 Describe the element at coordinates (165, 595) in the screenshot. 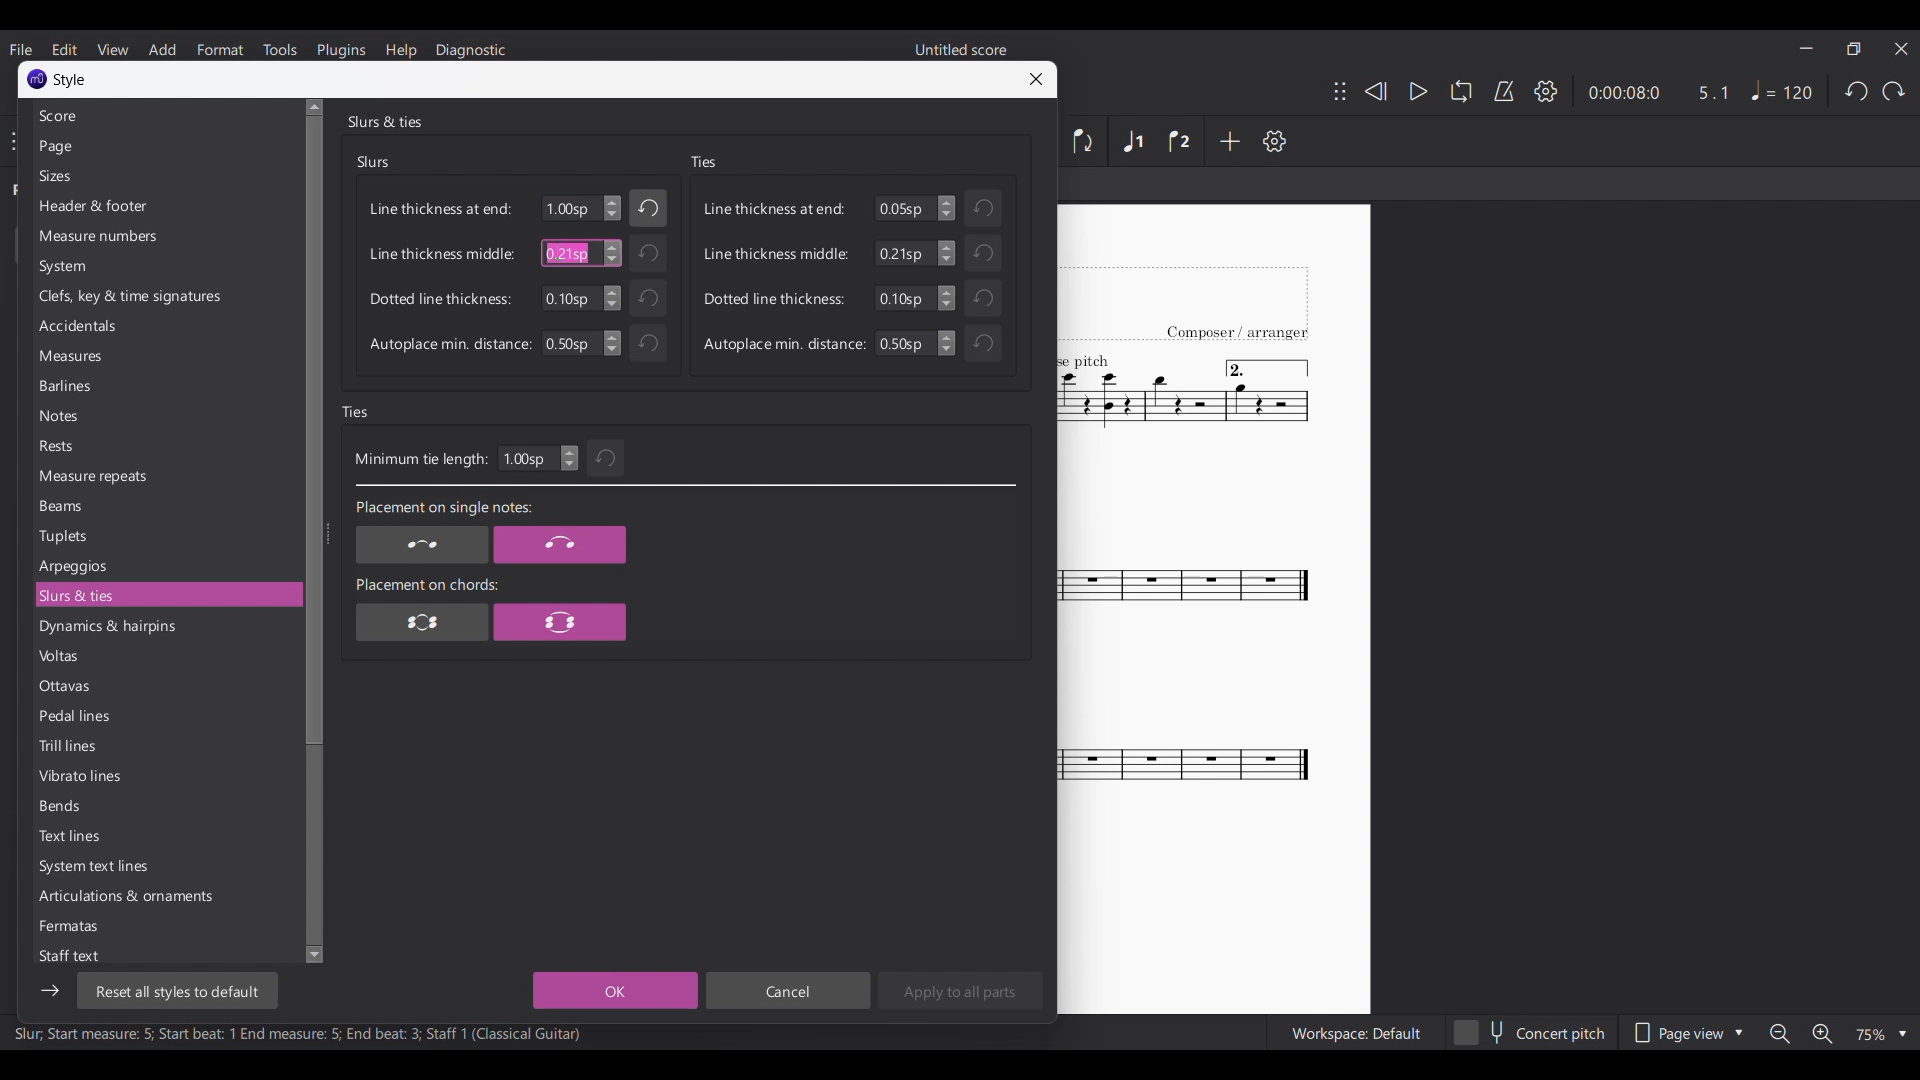

I see `Slurs & ties, current selection highlighted` at that location.